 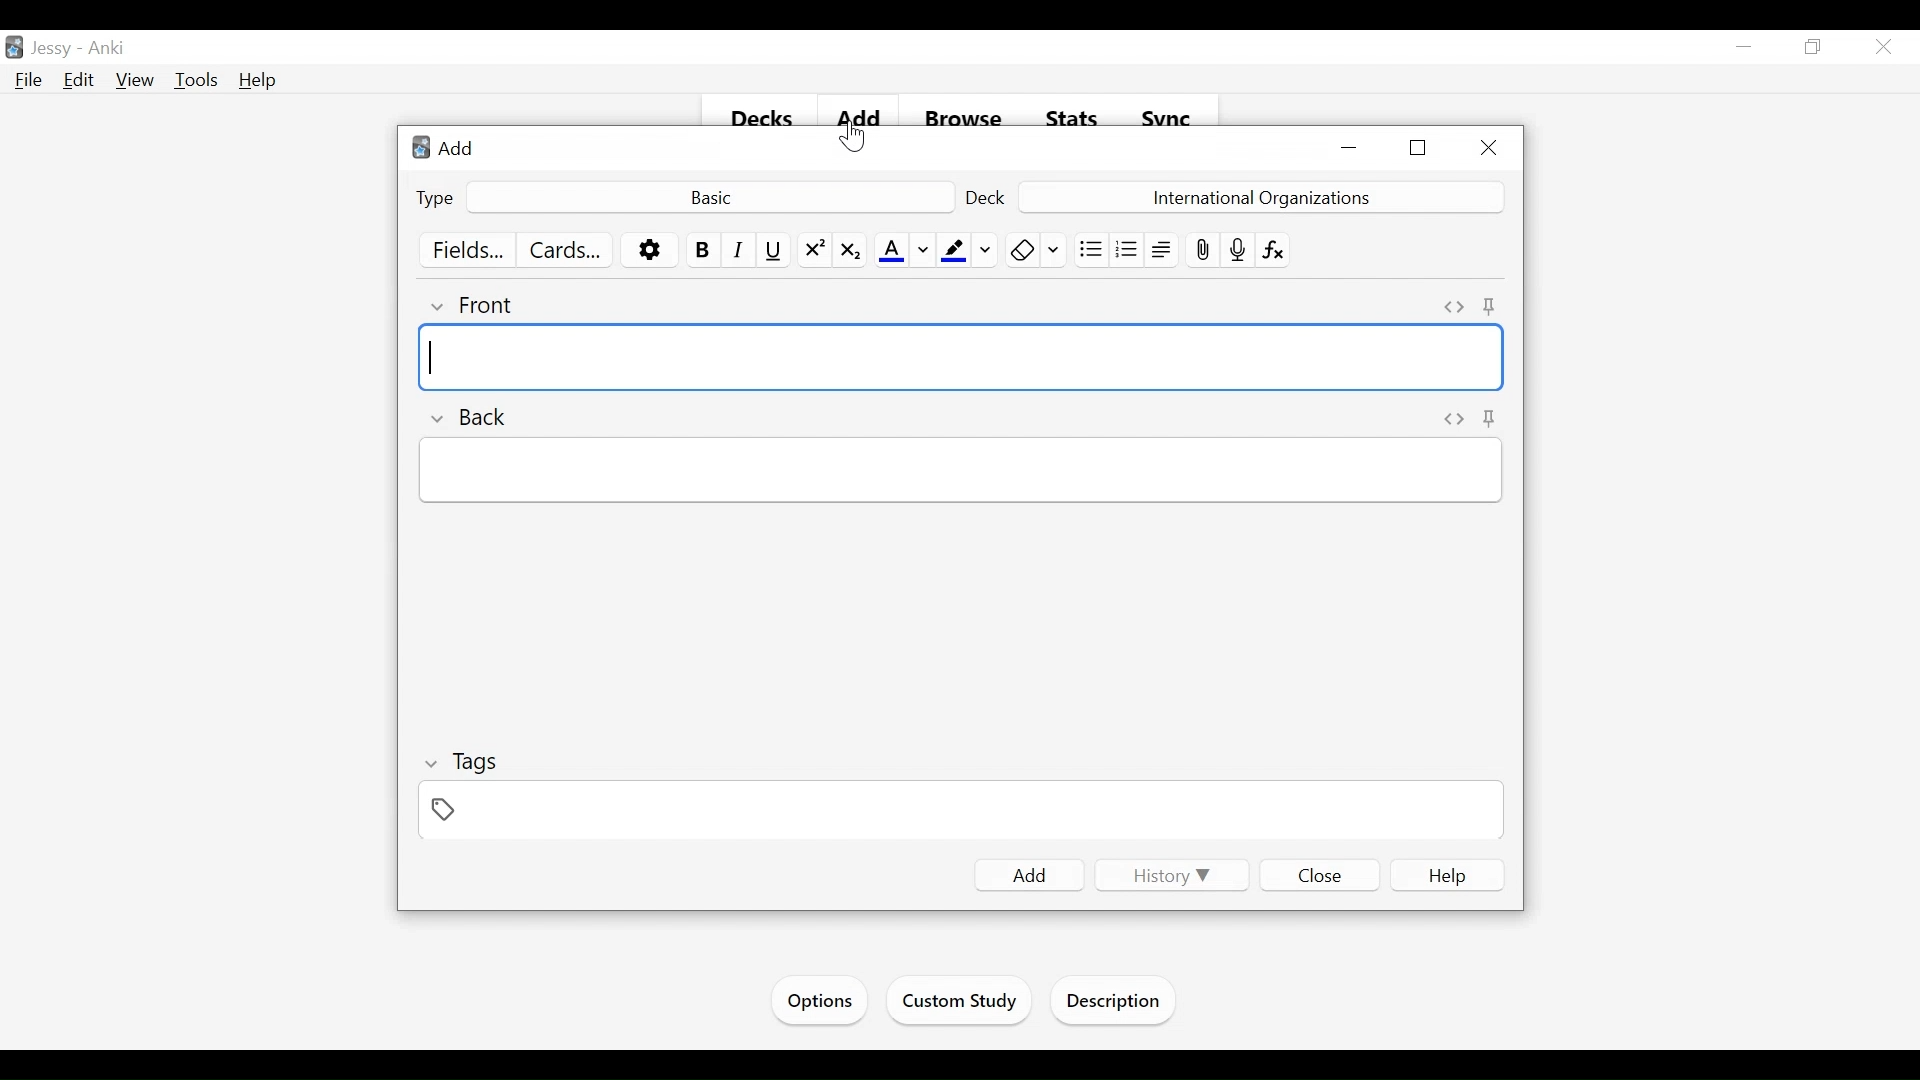 What do you see at coordinates (890, 250) in the screenshot?
I see `Text Color` at bounding box center [890, 250].